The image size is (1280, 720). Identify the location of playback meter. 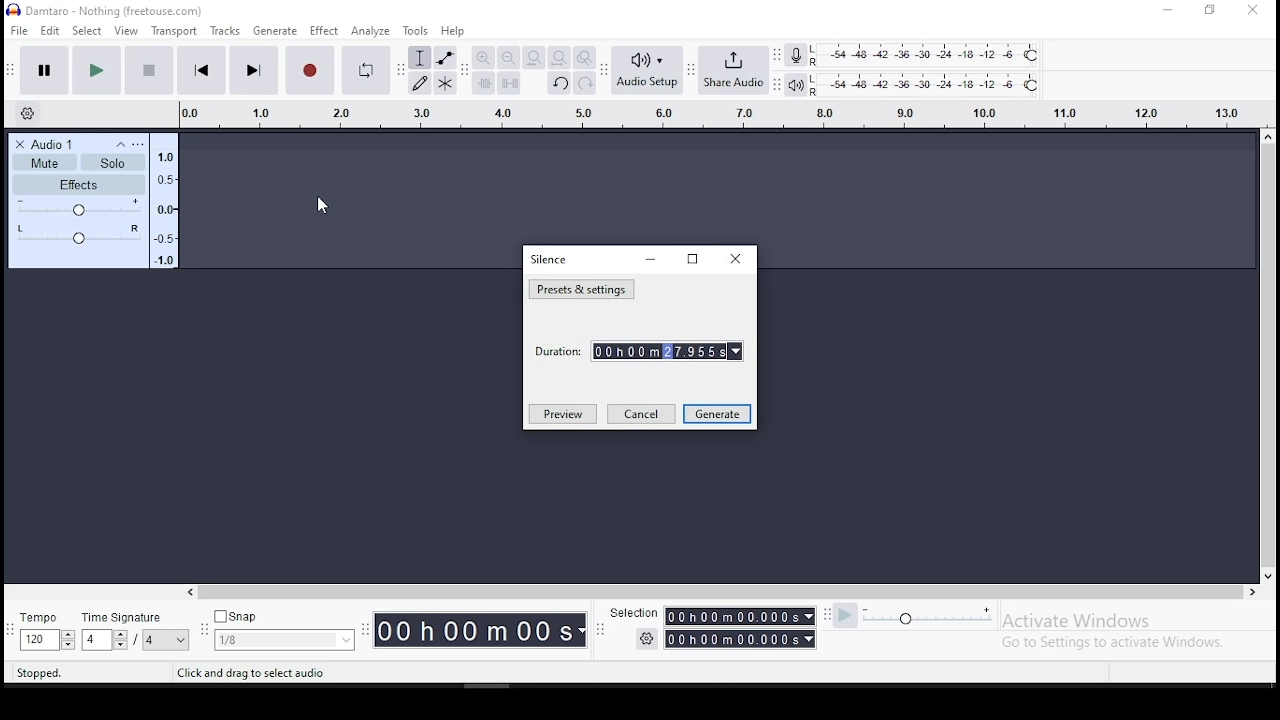
(794, 86).